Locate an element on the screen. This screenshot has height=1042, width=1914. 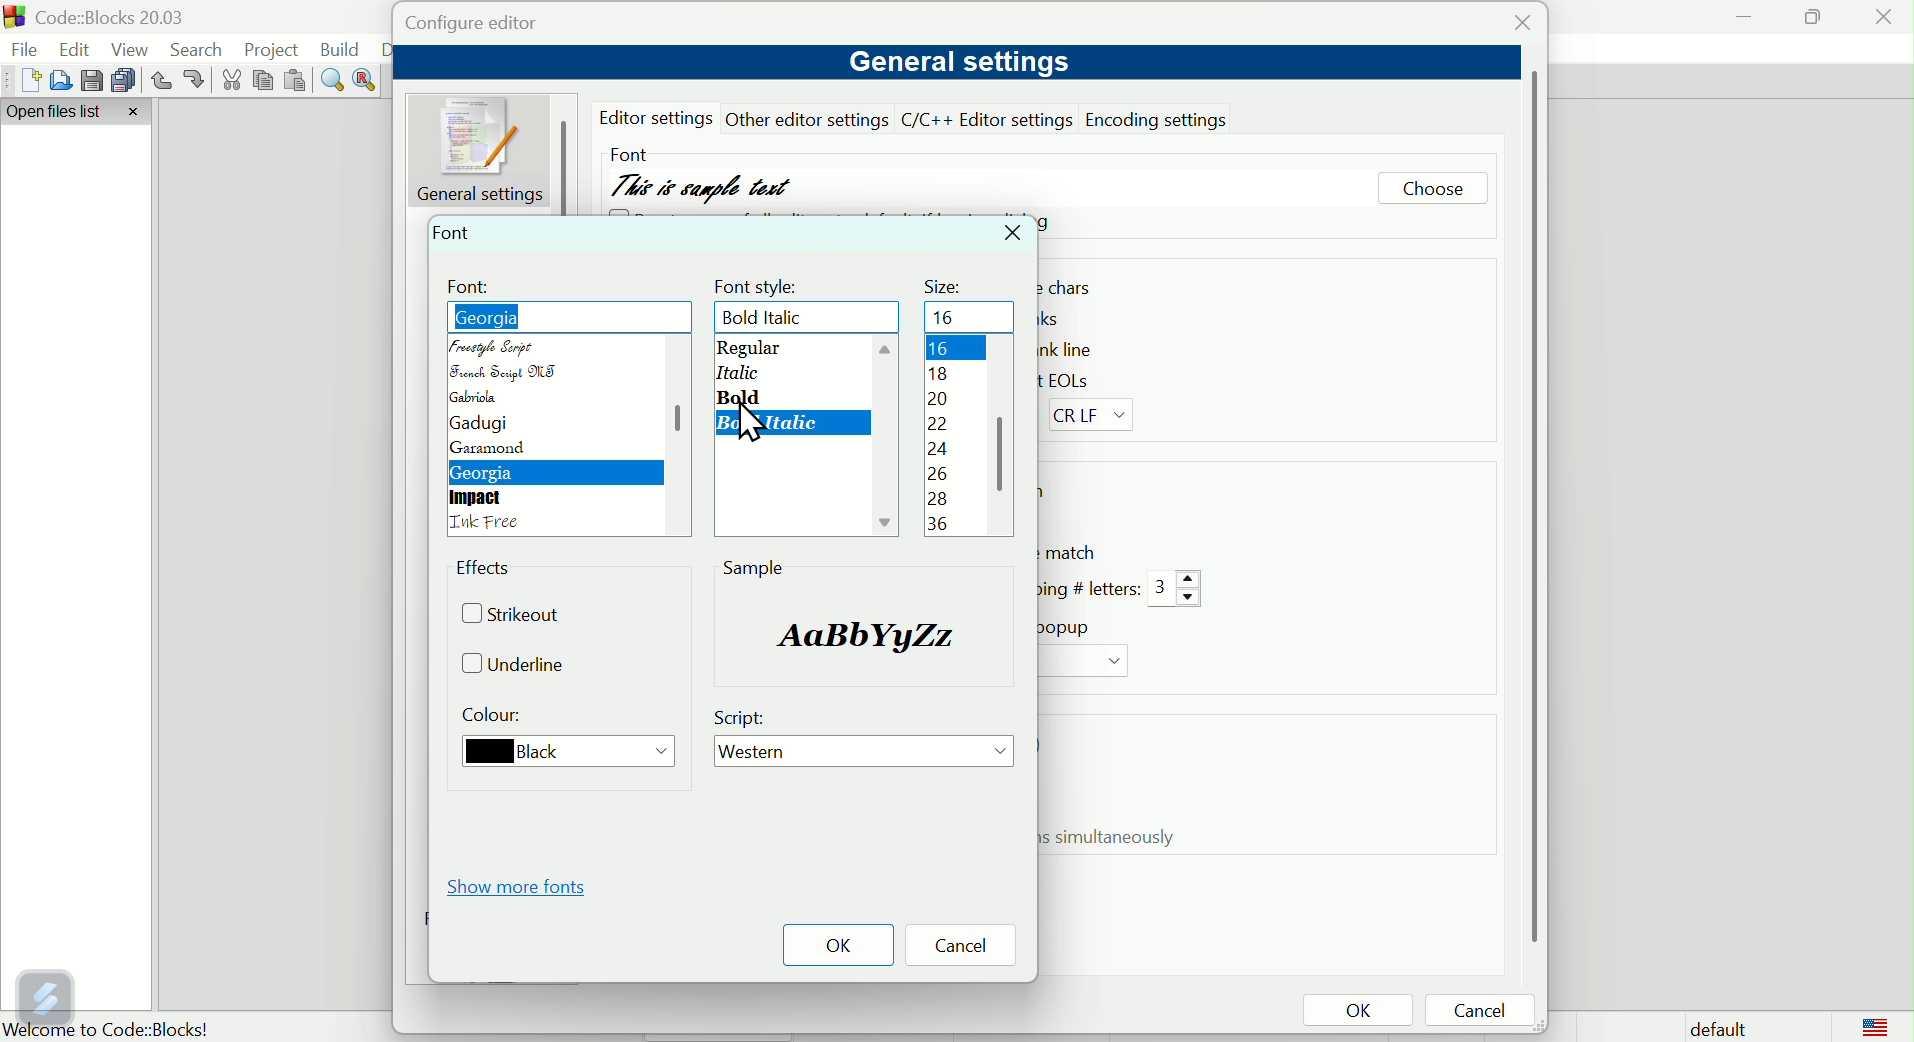
16 is located at coordinates (951, 316).